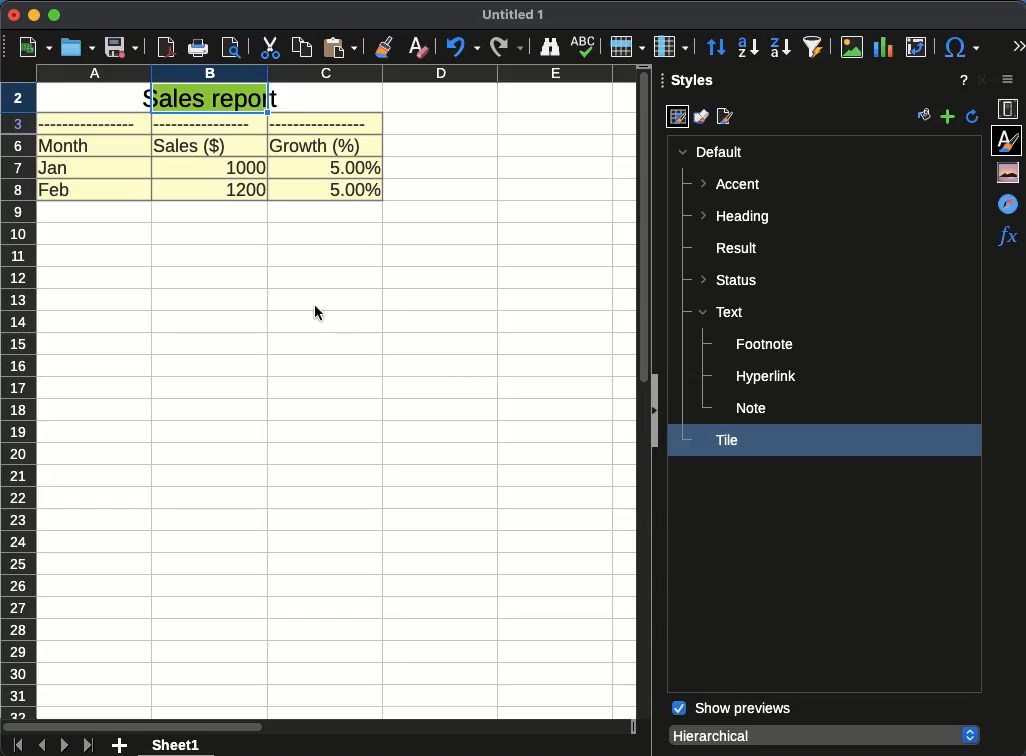 Image resolution: width=1026 pixels, height=756 pixels. I want to click on styles, so click(1009, 139).